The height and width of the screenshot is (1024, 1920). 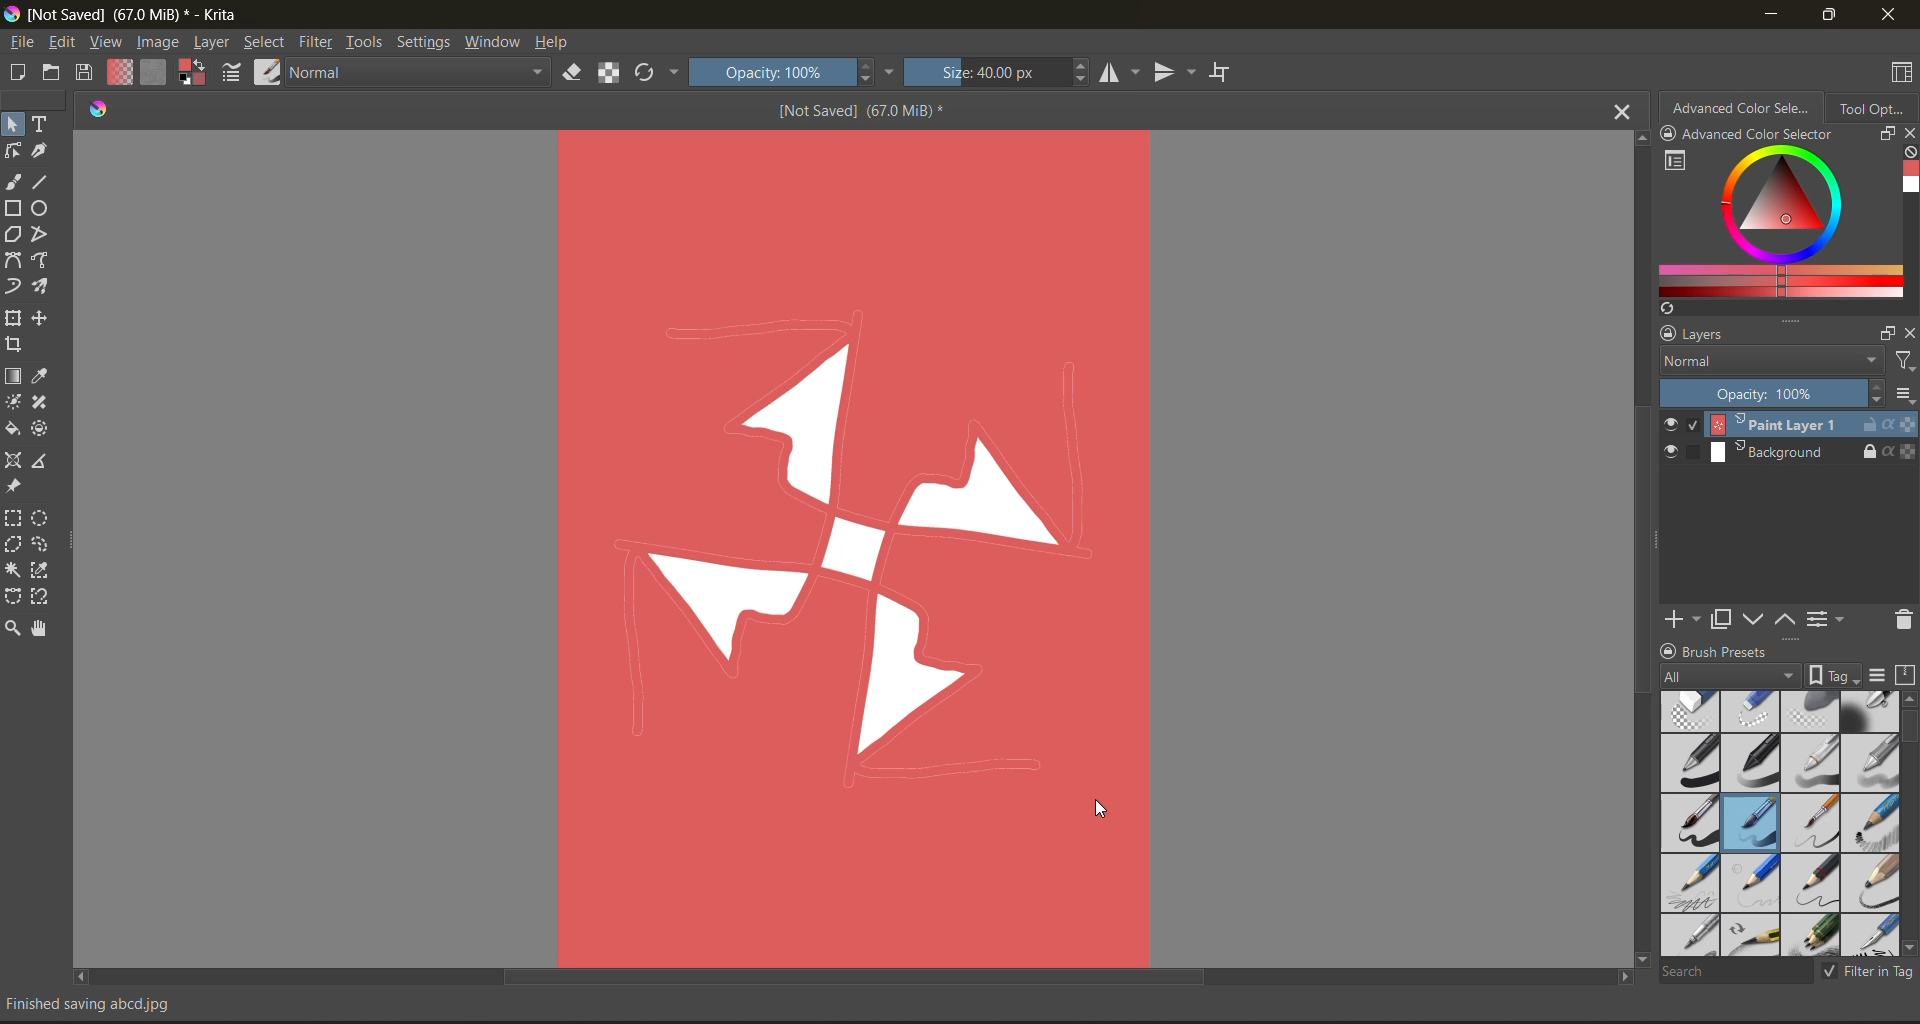 What do you see at coordinates (1757, 652) in the screenshot?
I see `Brush presets` at bounding box center [1757, 652].